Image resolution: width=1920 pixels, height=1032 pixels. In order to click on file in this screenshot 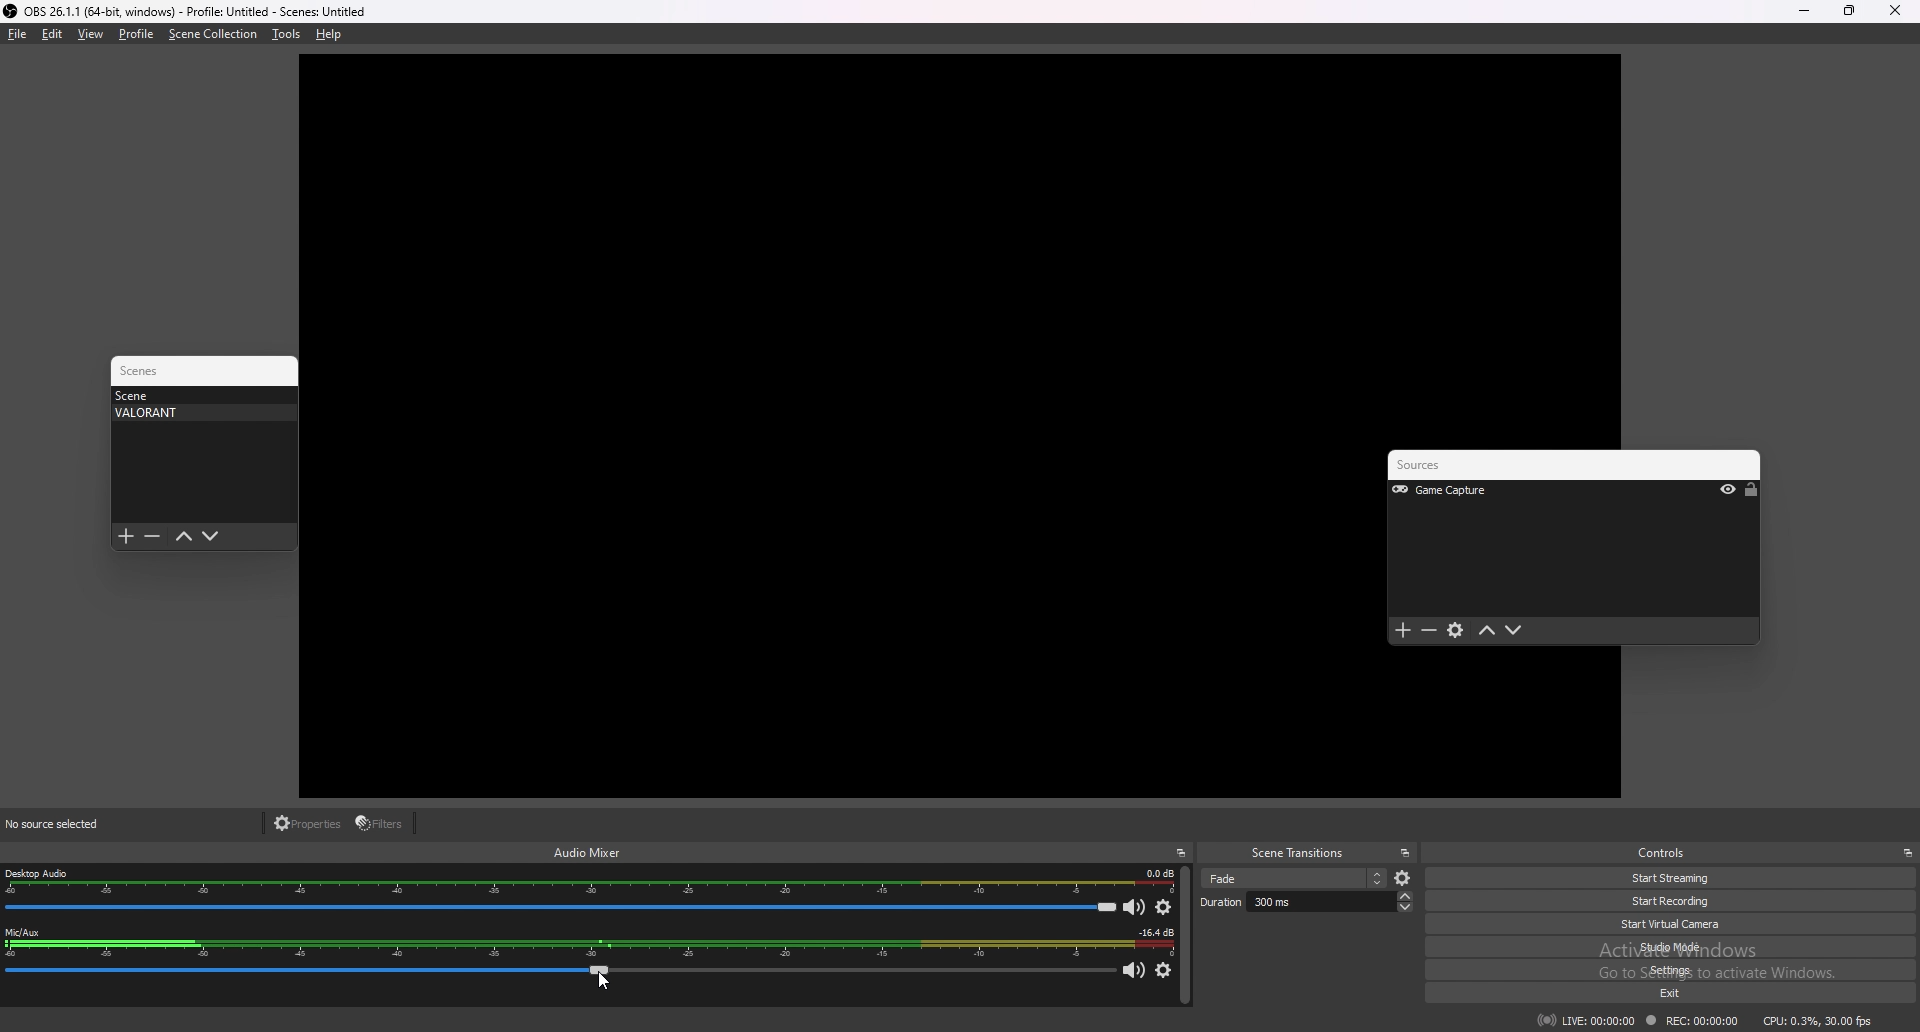, I will do `click(18, 34)`.